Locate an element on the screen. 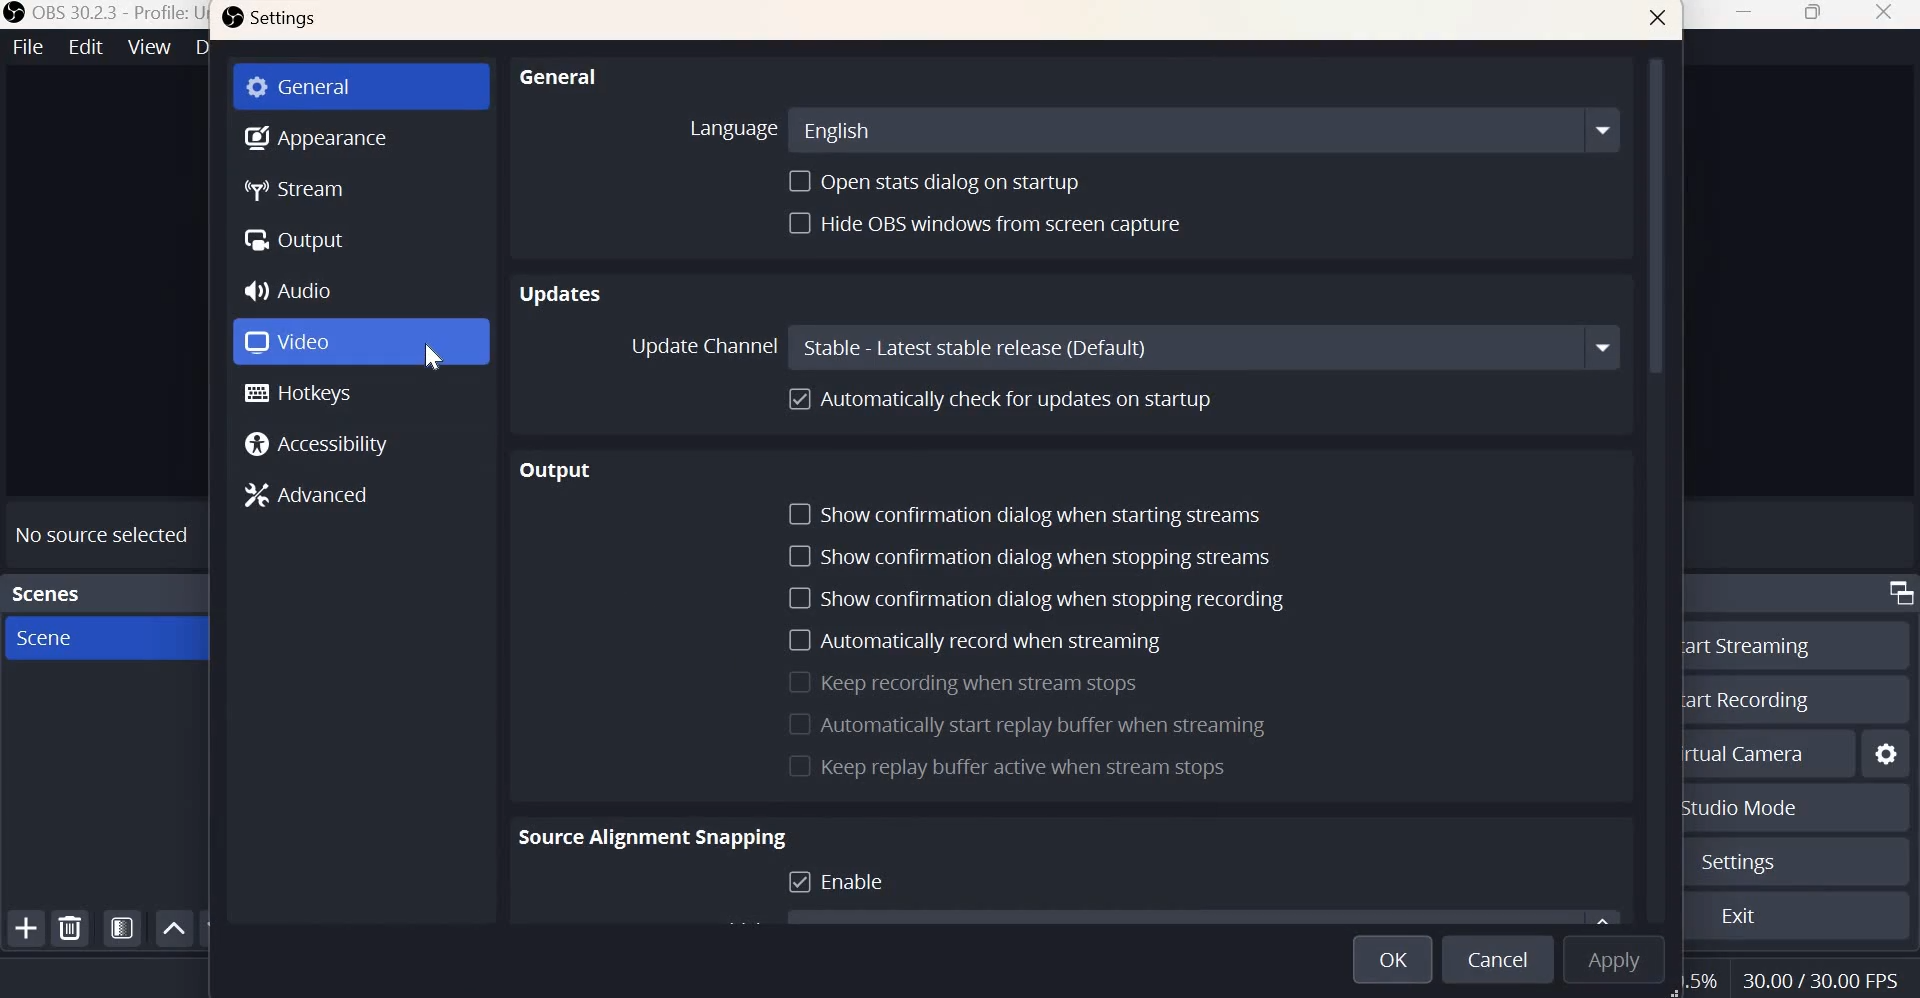 Image resolution: width=1920 pixels, height=998 pixels. Keep replay buffer active when stream stops is located at coordinates (1011, 766).